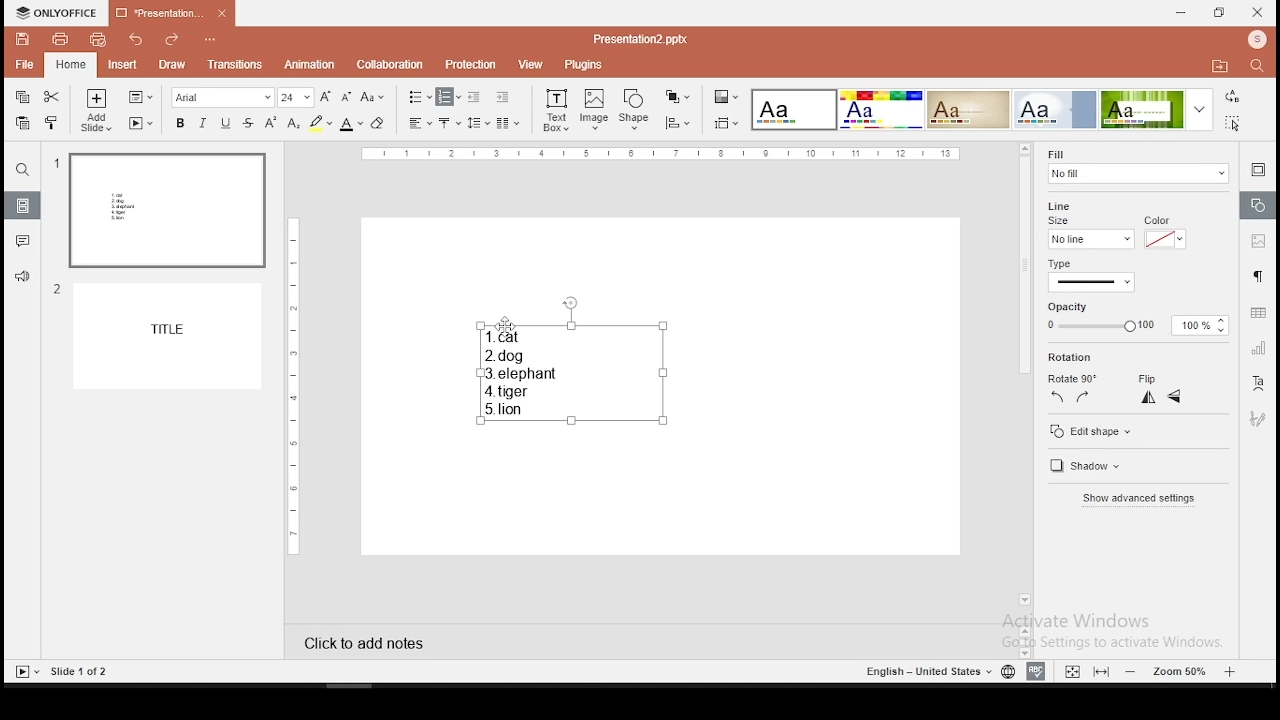  What do you see at coordinates (172, 14) in the screenshot?
I see `presentation` at bounding box center [172, 14].